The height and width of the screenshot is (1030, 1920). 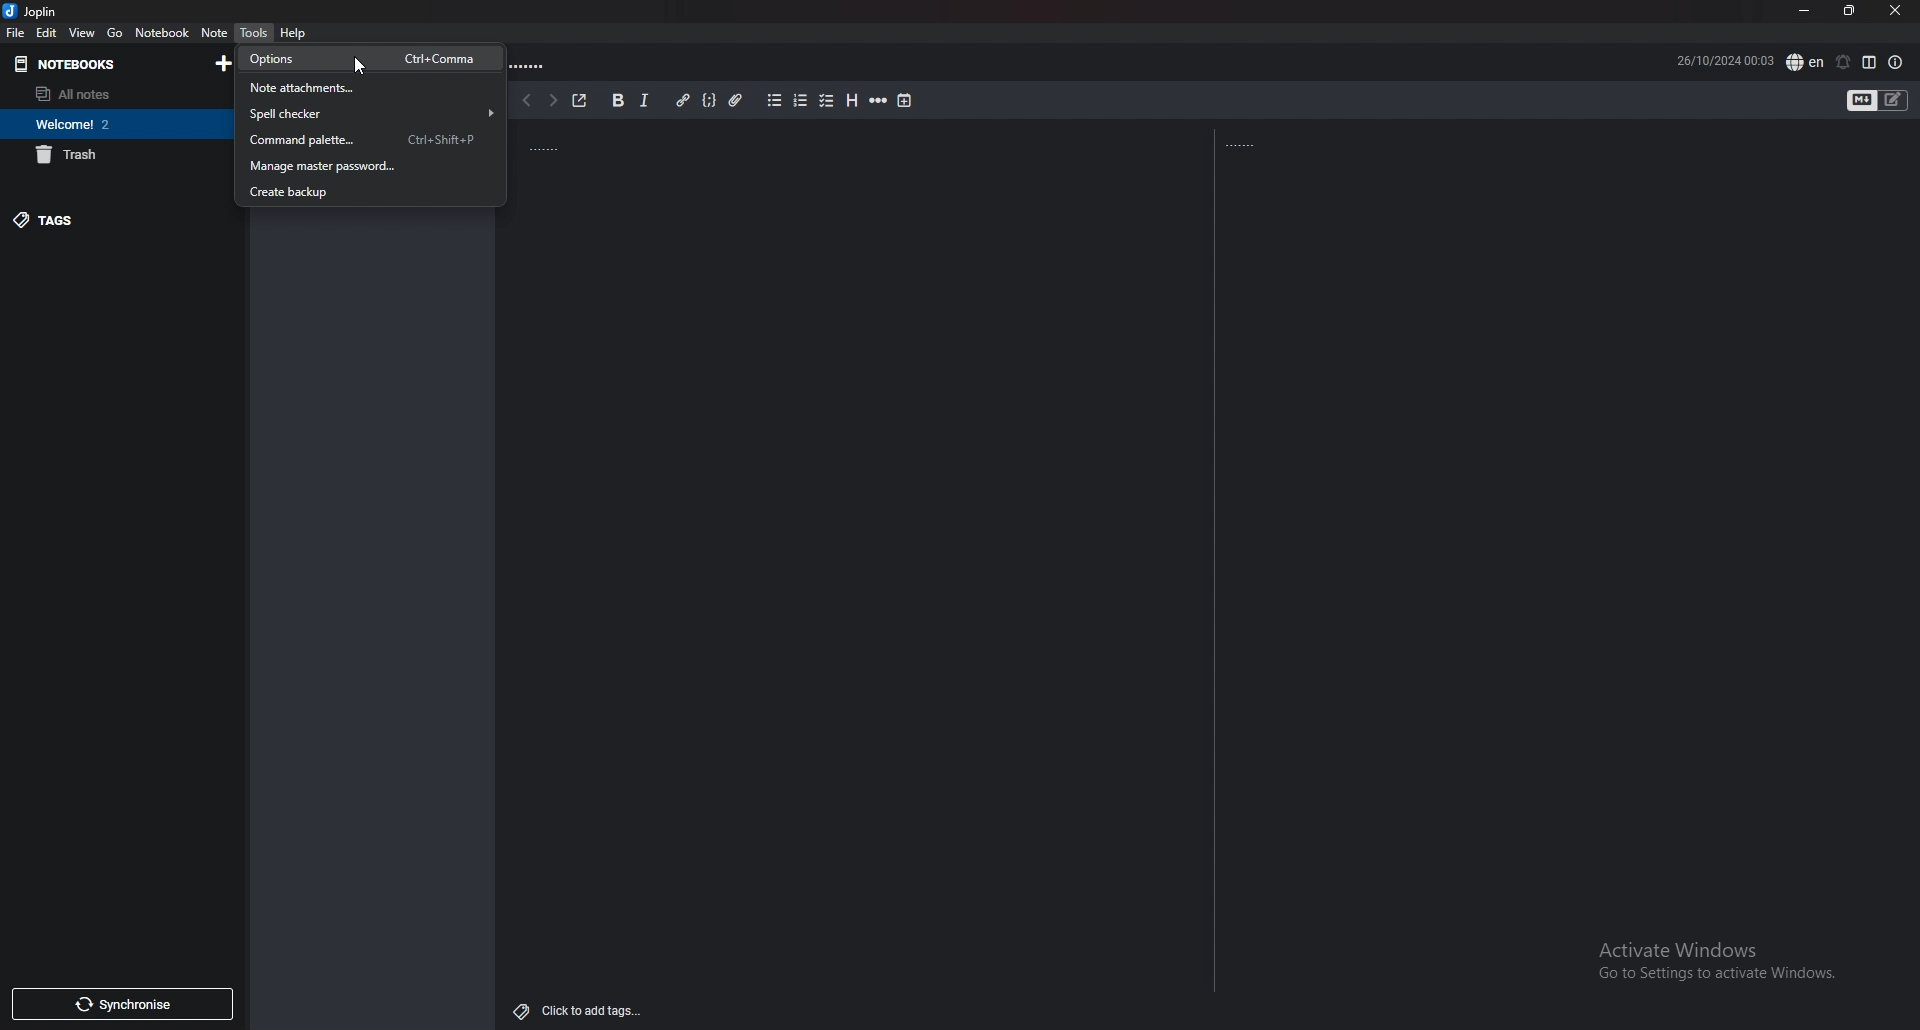 What do you see at coordinates (1849, 10) in the screenshot?
I see `resize` at bounding box center [1849, 10].